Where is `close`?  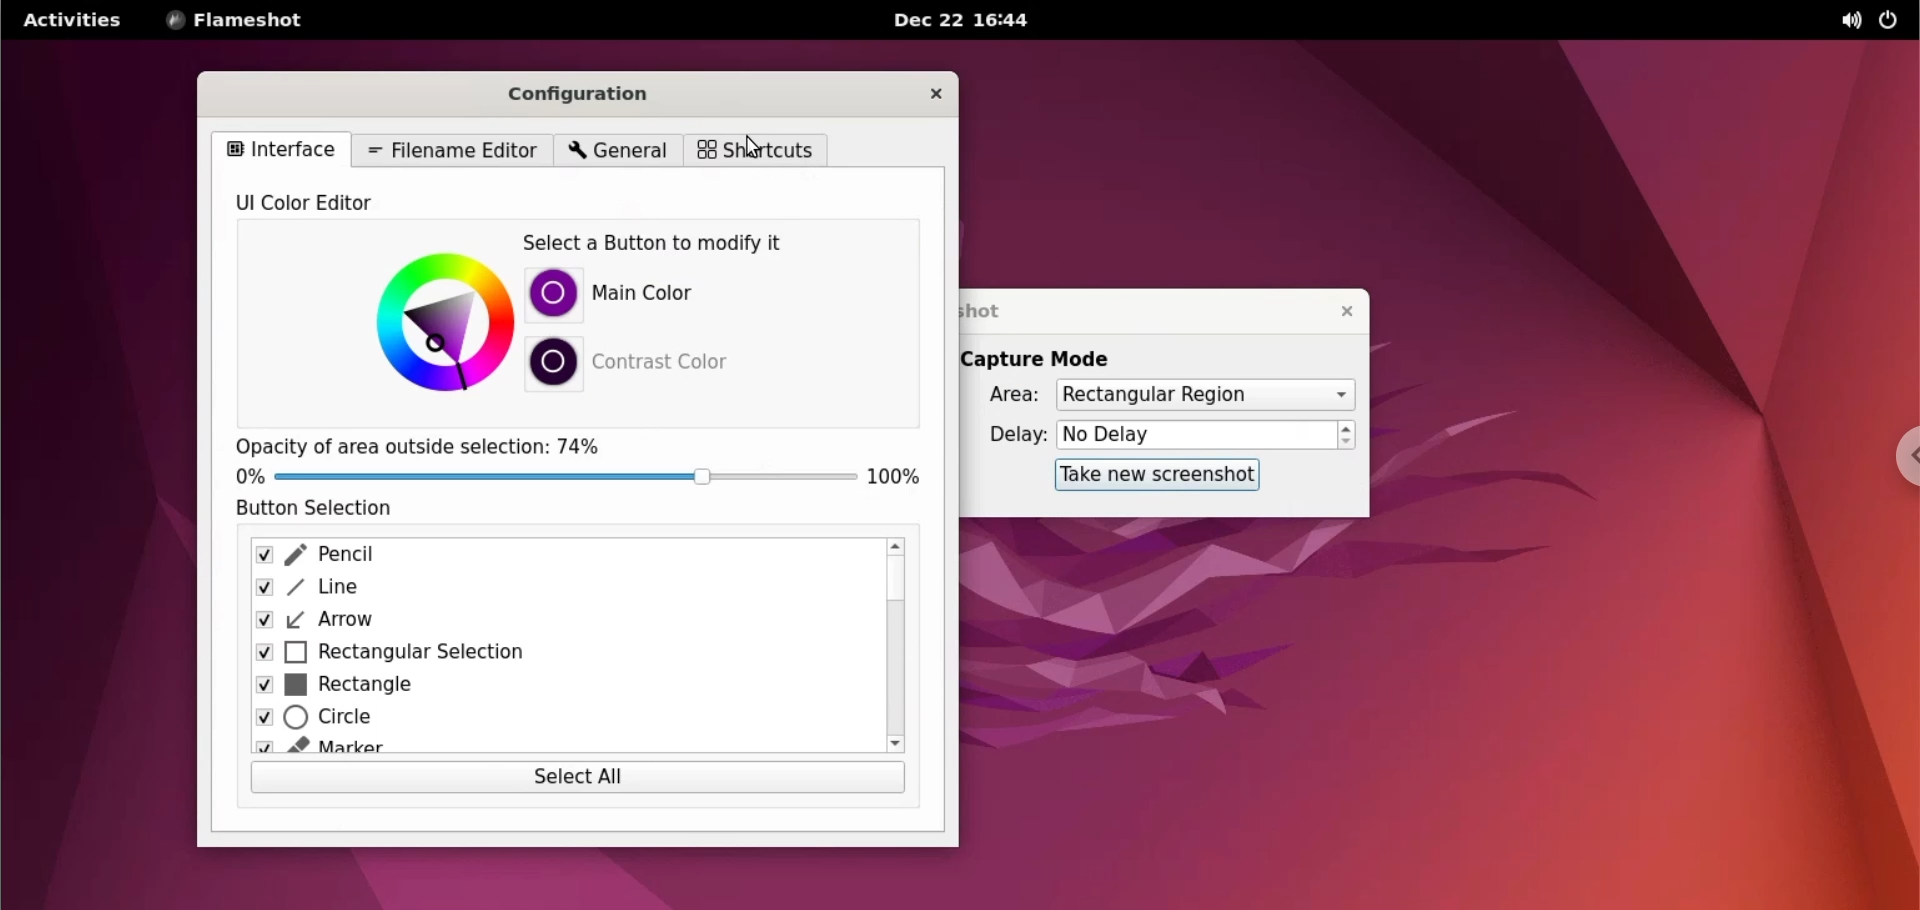
close is located at coordinates (1339, 310).